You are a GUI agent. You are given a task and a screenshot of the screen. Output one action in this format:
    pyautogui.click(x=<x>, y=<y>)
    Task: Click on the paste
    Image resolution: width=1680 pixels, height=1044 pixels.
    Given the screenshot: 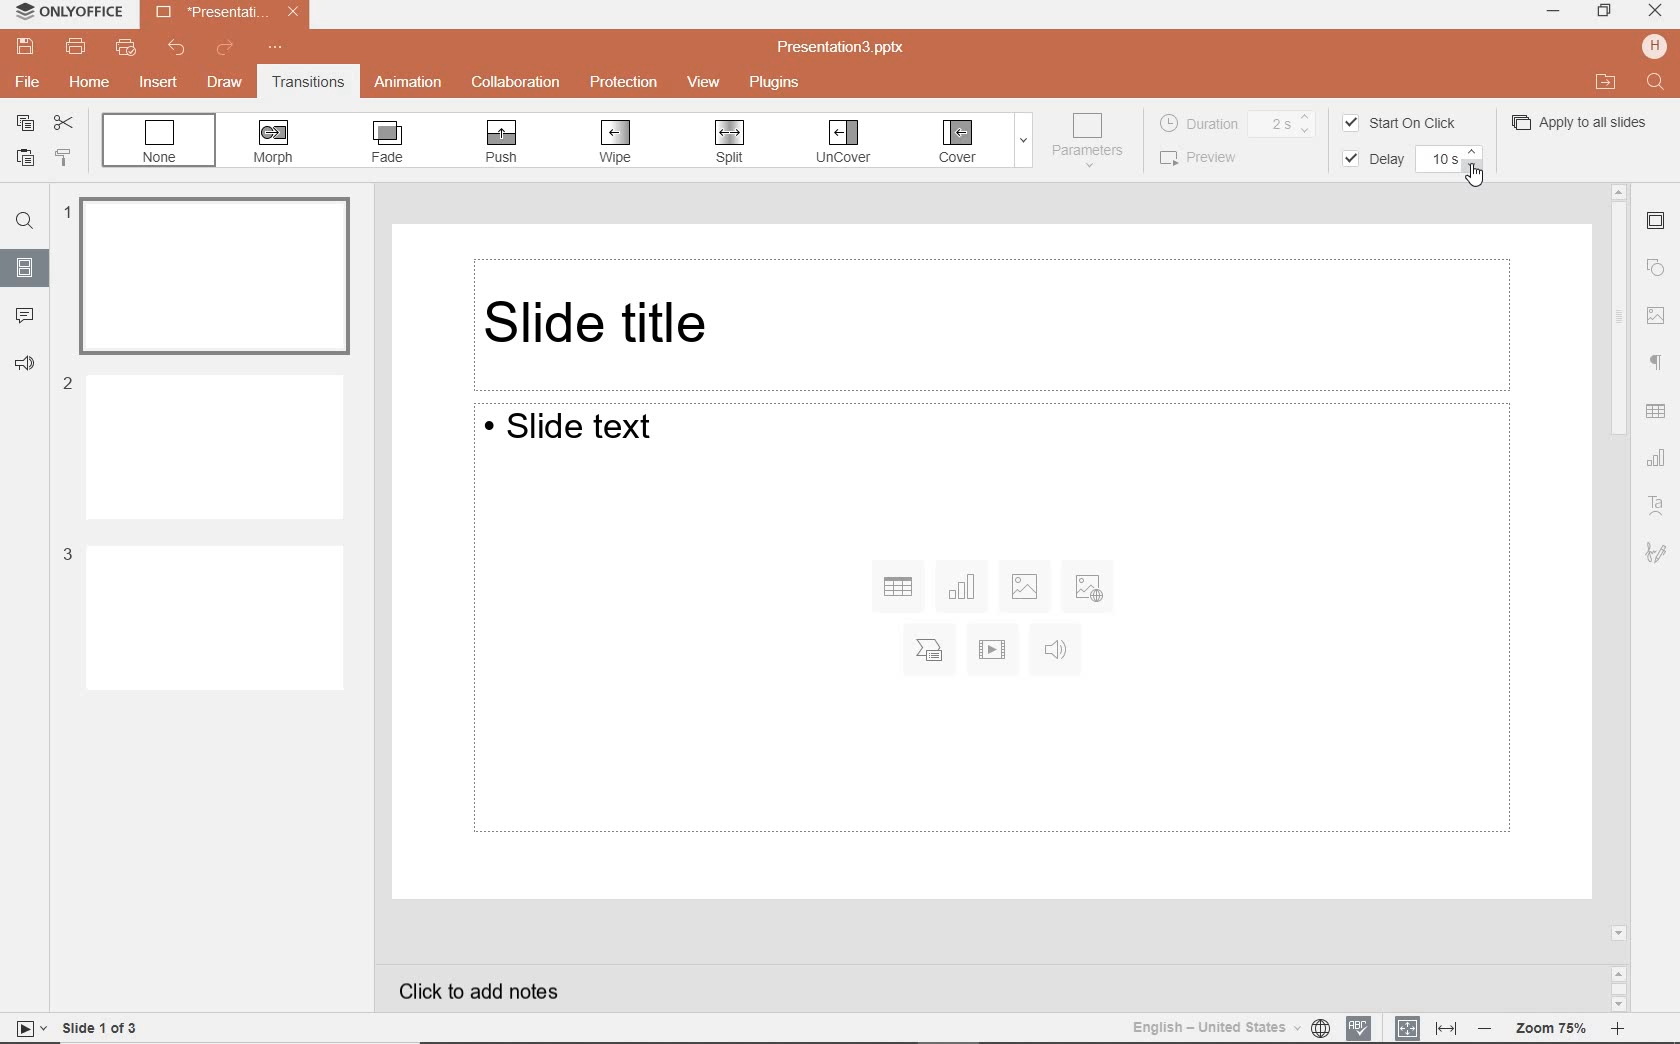 What is the action you would take?
    pyautogui.click(x=22, y=159)
    